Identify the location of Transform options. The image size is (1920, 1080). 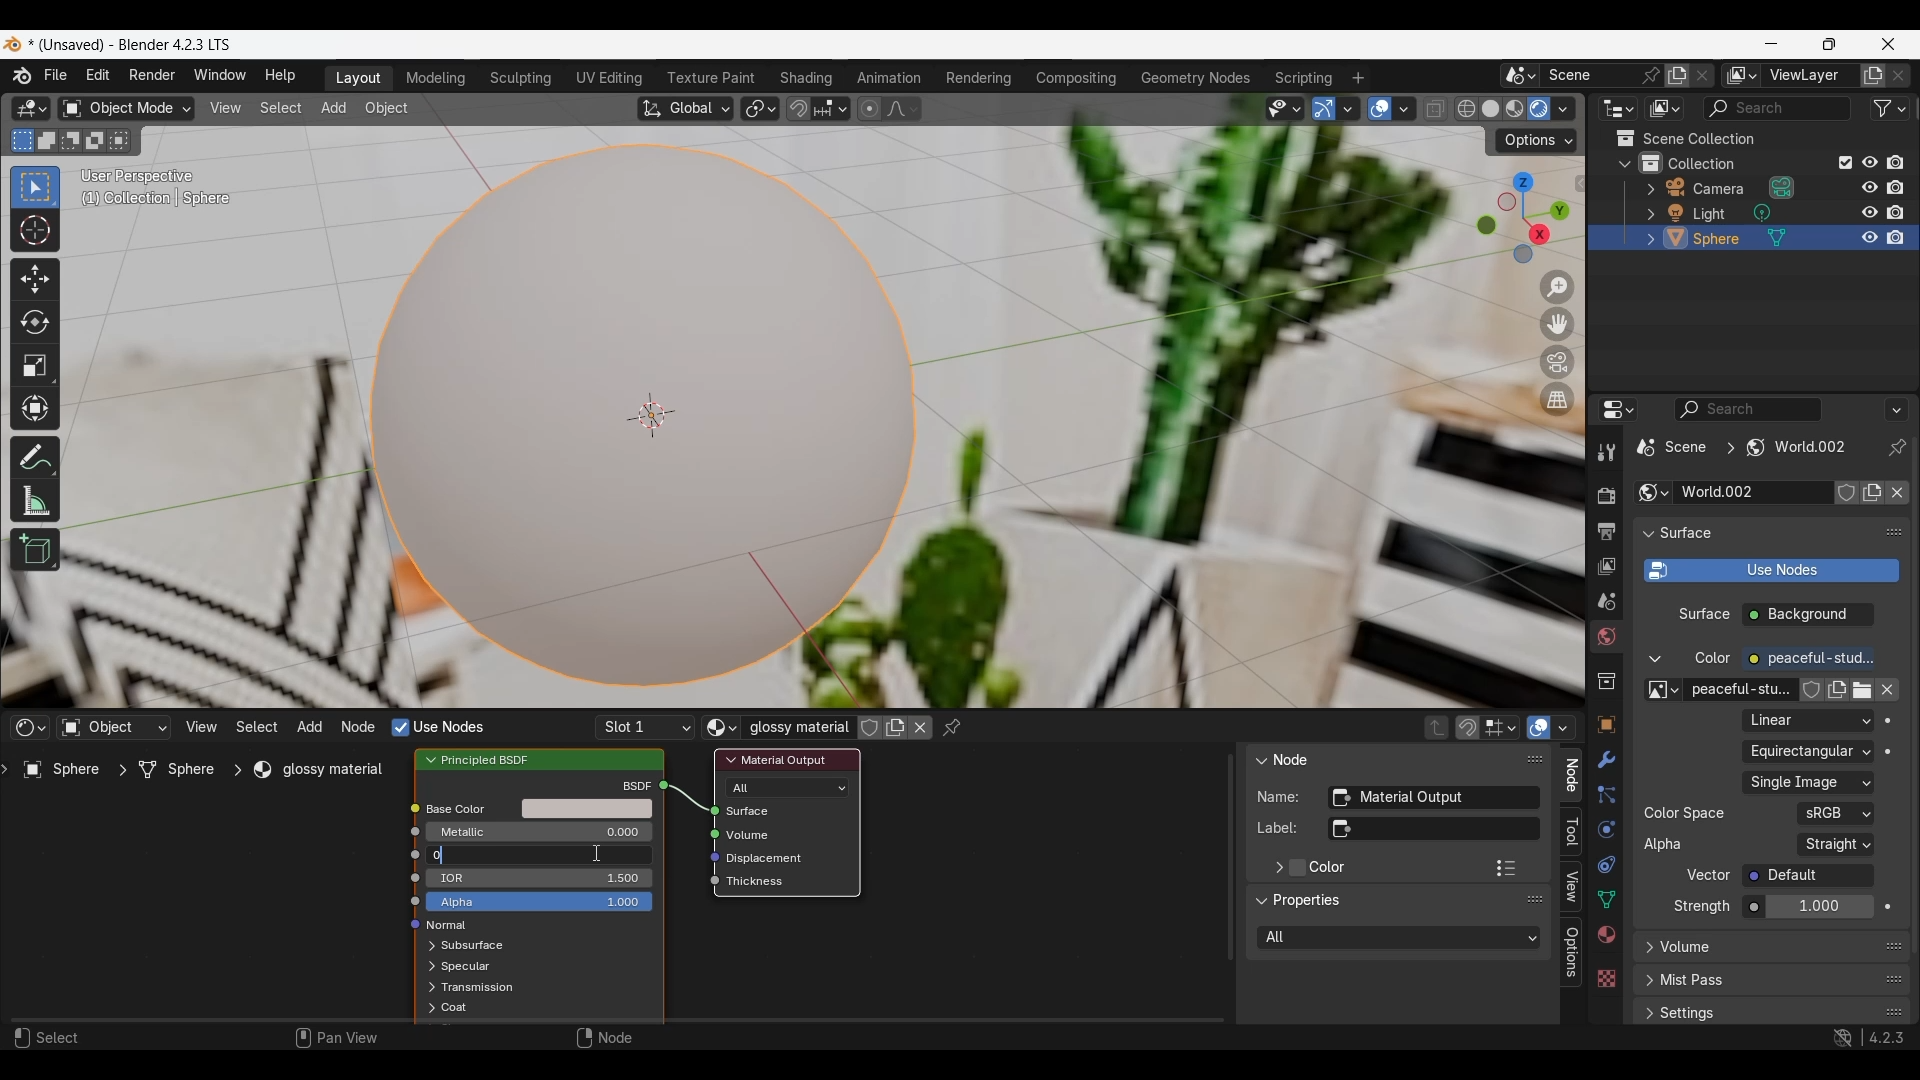
(1536, 141).